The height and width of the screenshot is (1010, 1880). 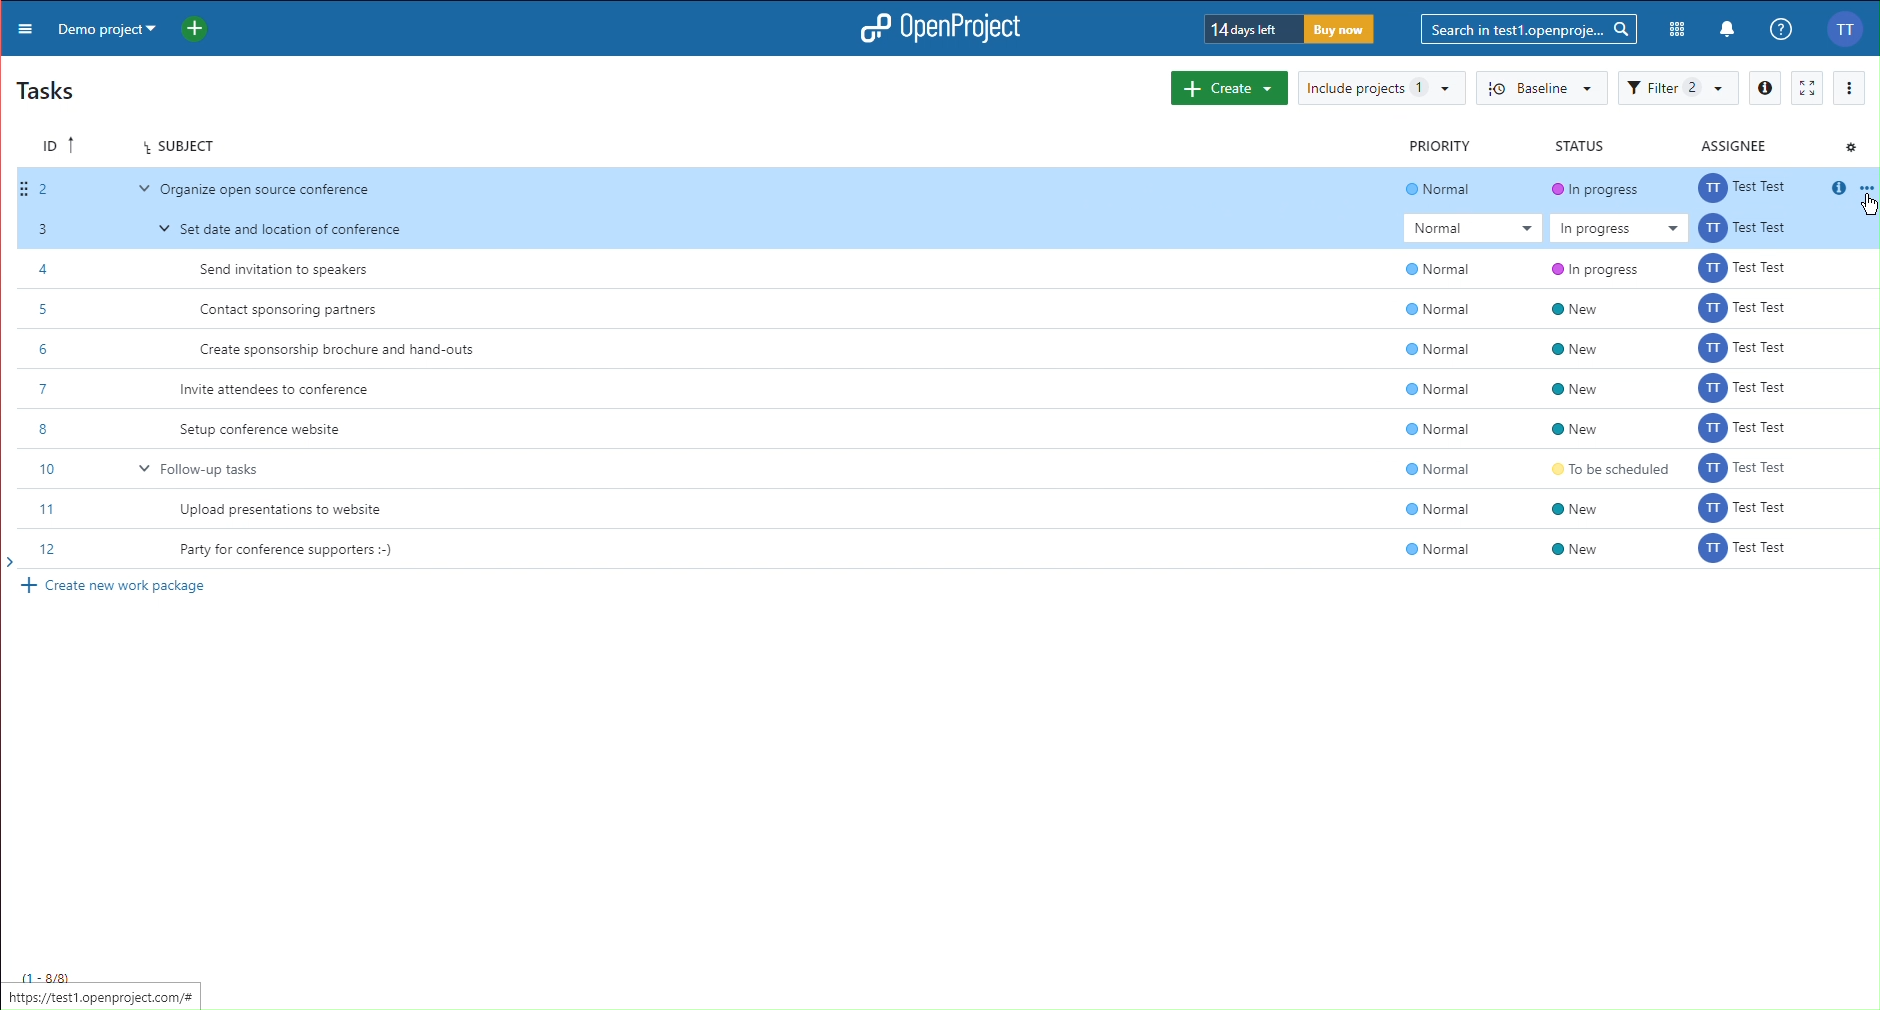 I want to click on Tasks, so click(x=50, y=88).